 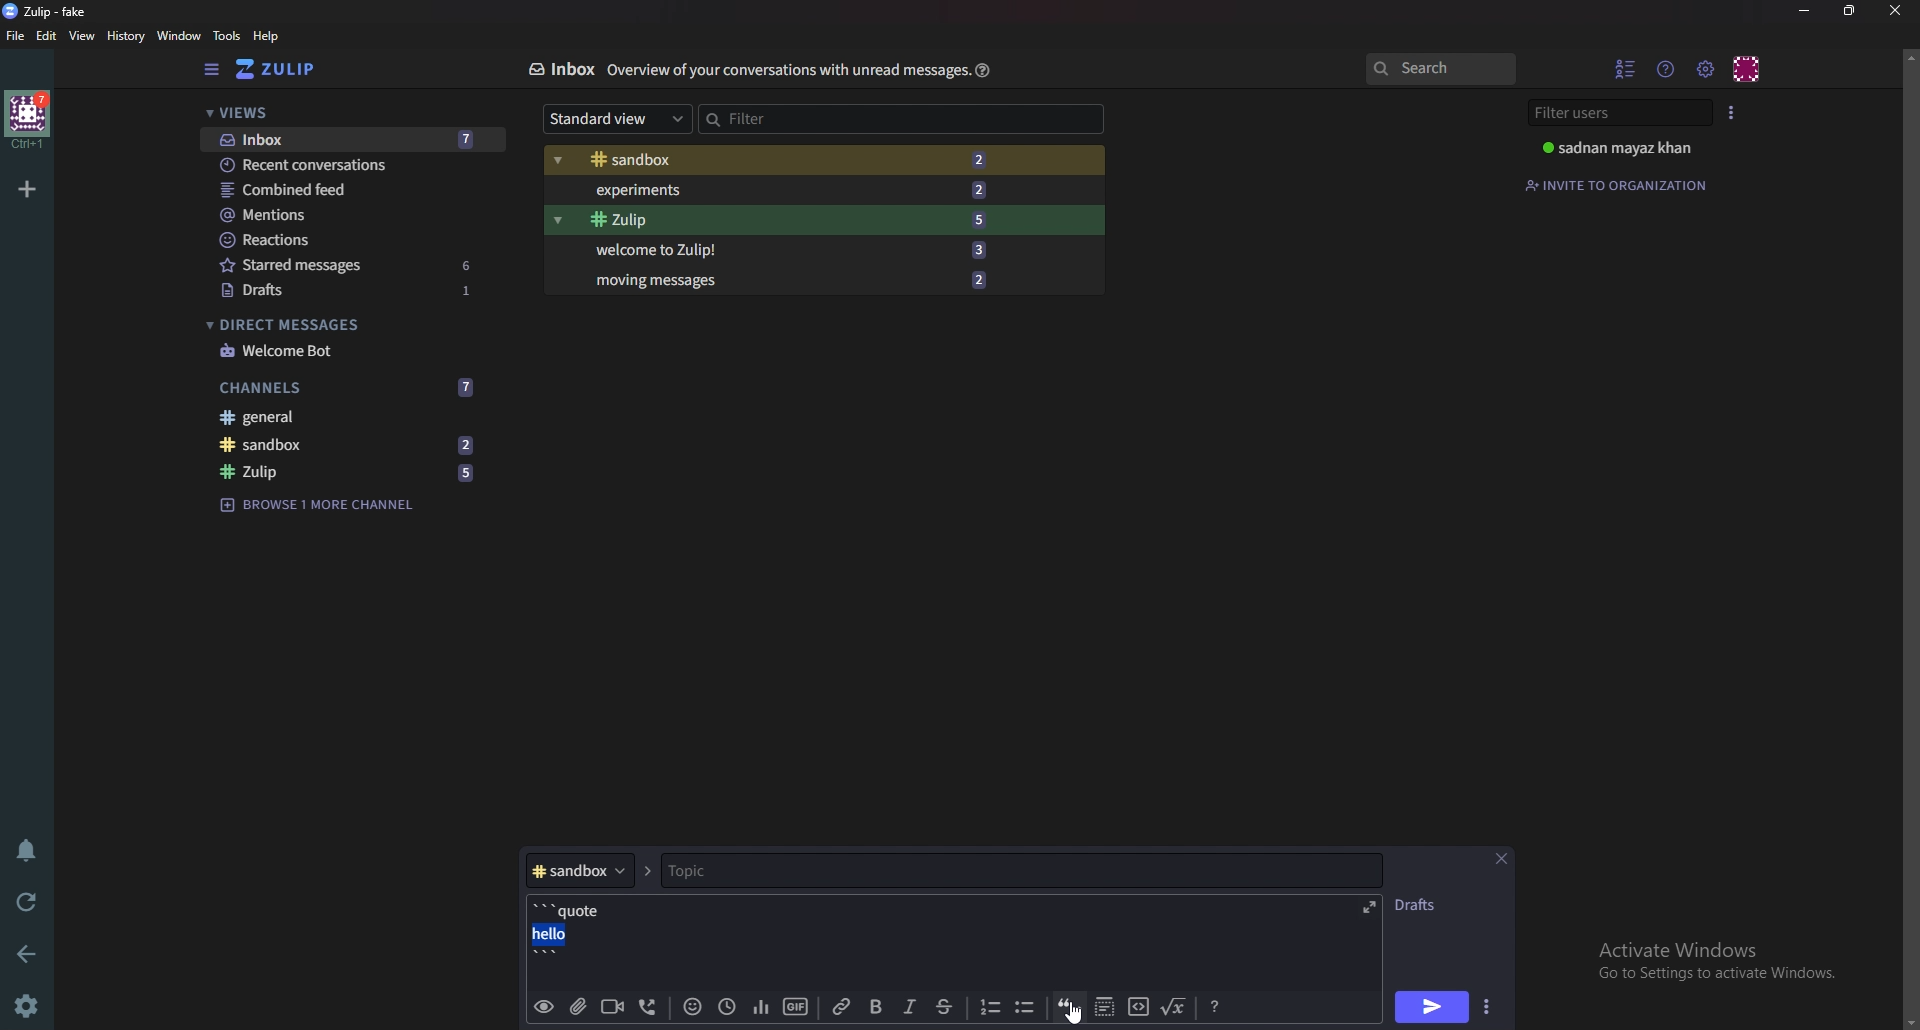 What do you see at coordinates (793, 1007) in the screenshot?
I see `gif` at bounding box center [793, 1007].